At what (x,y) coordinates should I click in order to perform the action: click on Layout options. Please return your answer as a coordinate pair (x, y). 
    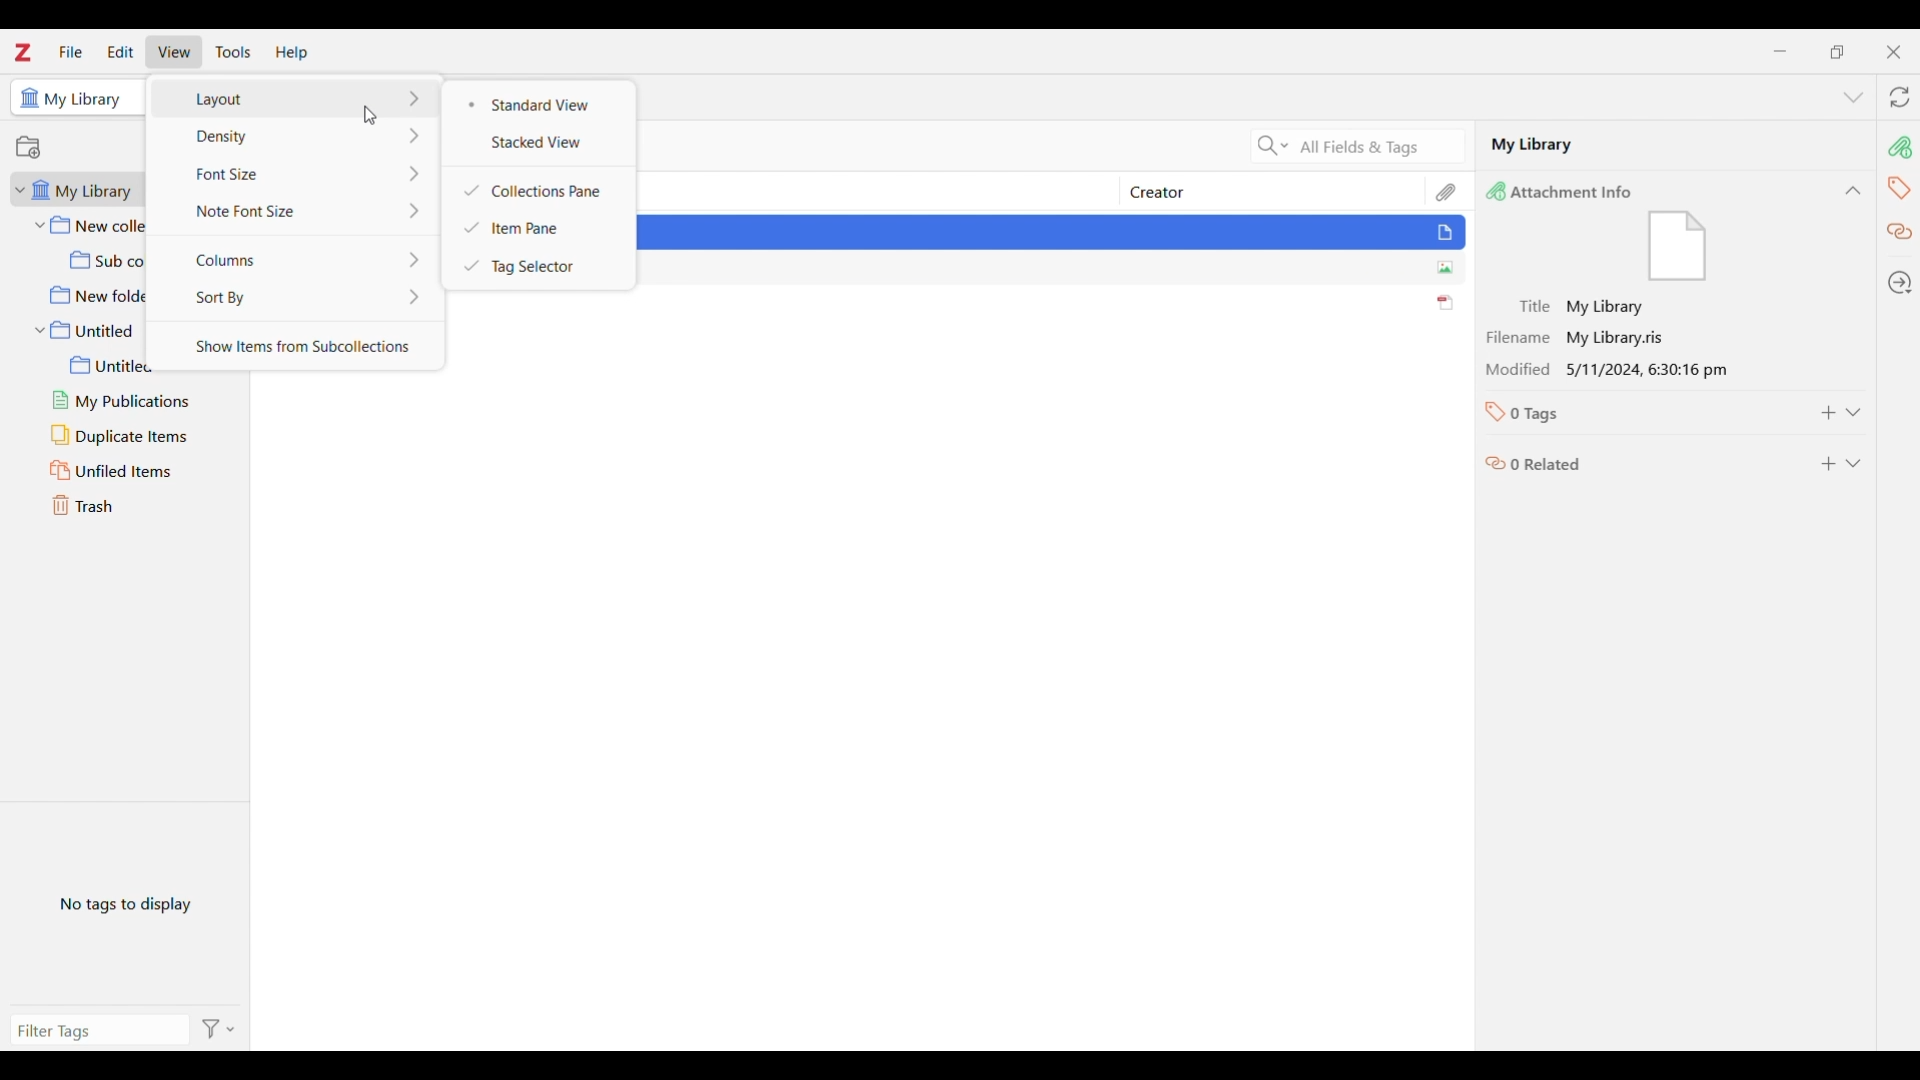
    Looking at the image, I should click on (294, 99).